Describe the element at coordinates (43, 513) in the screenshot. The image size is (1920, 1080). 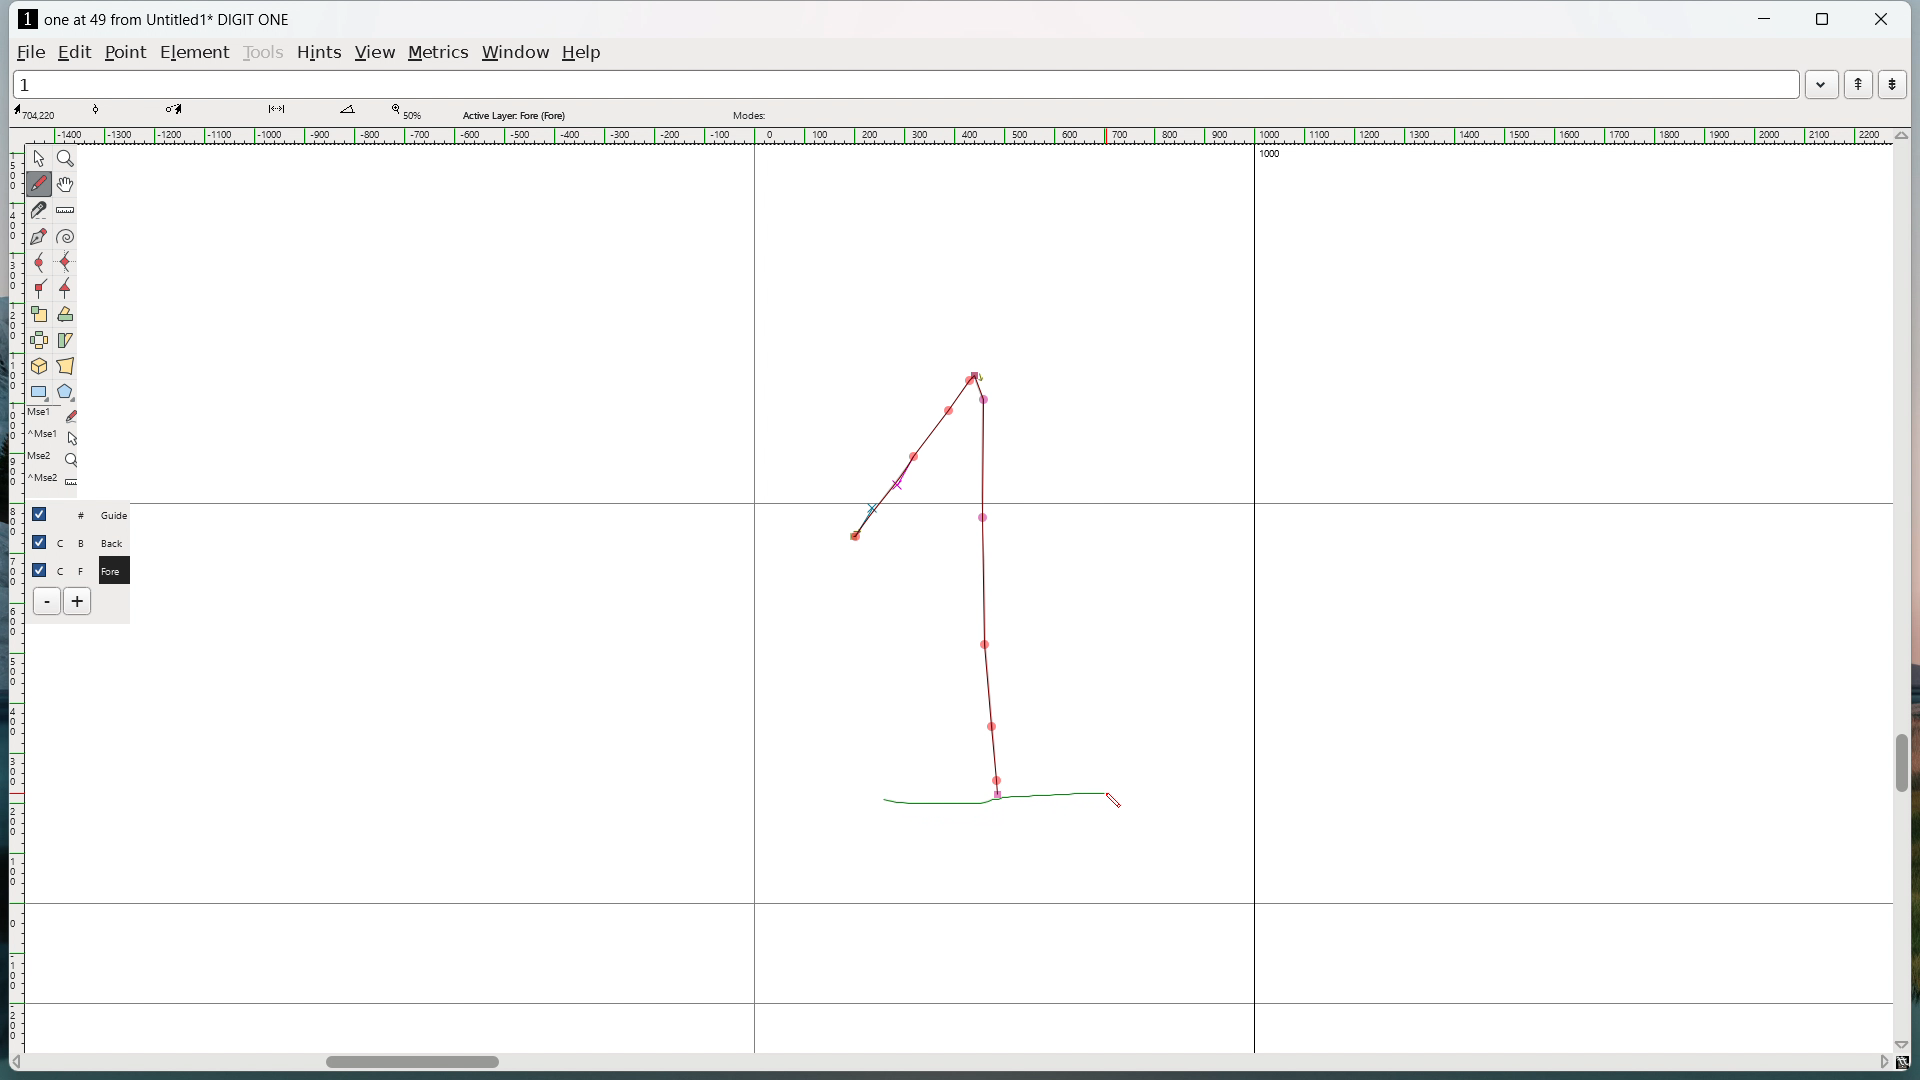
I see `checkbox` at that location.